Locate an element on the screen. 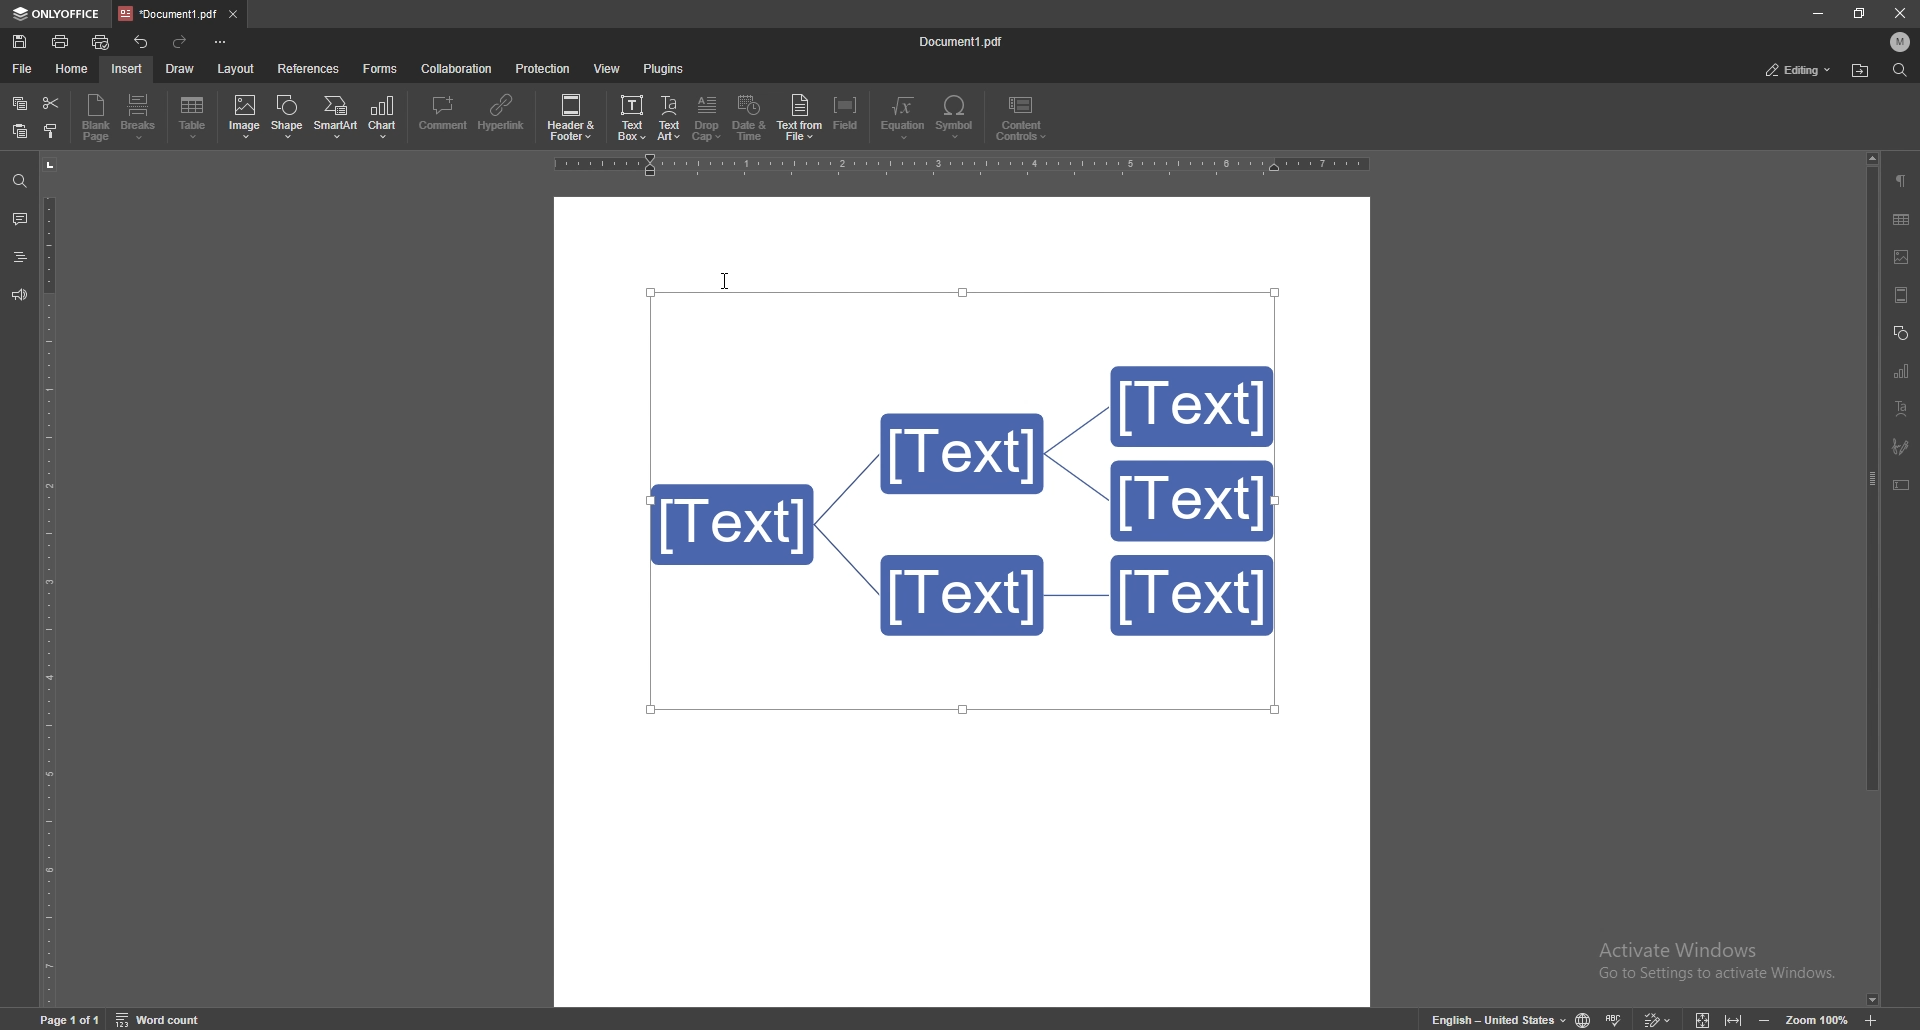 This screenshot has width=1920, height=1030. comment is located at coordinates (444, 115).